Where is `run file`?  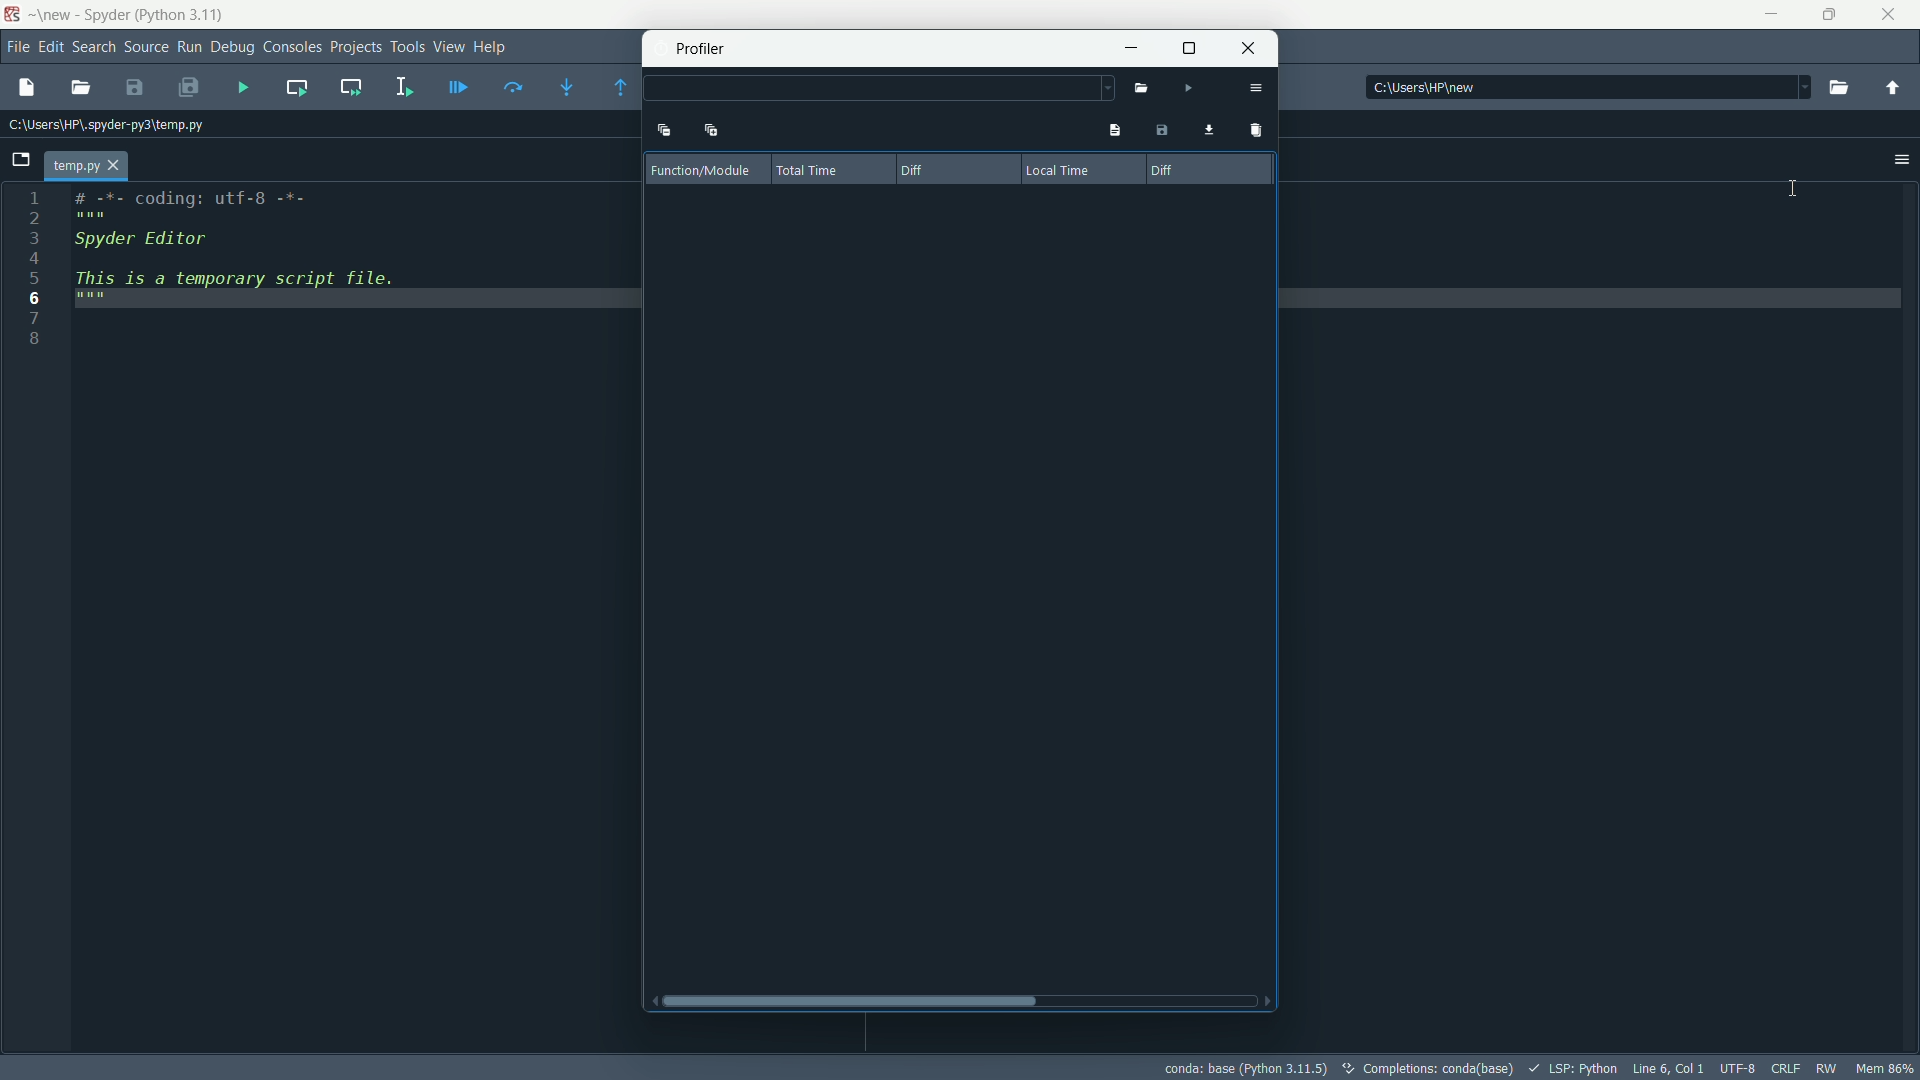 run file is located at coordinates (1840, 79).